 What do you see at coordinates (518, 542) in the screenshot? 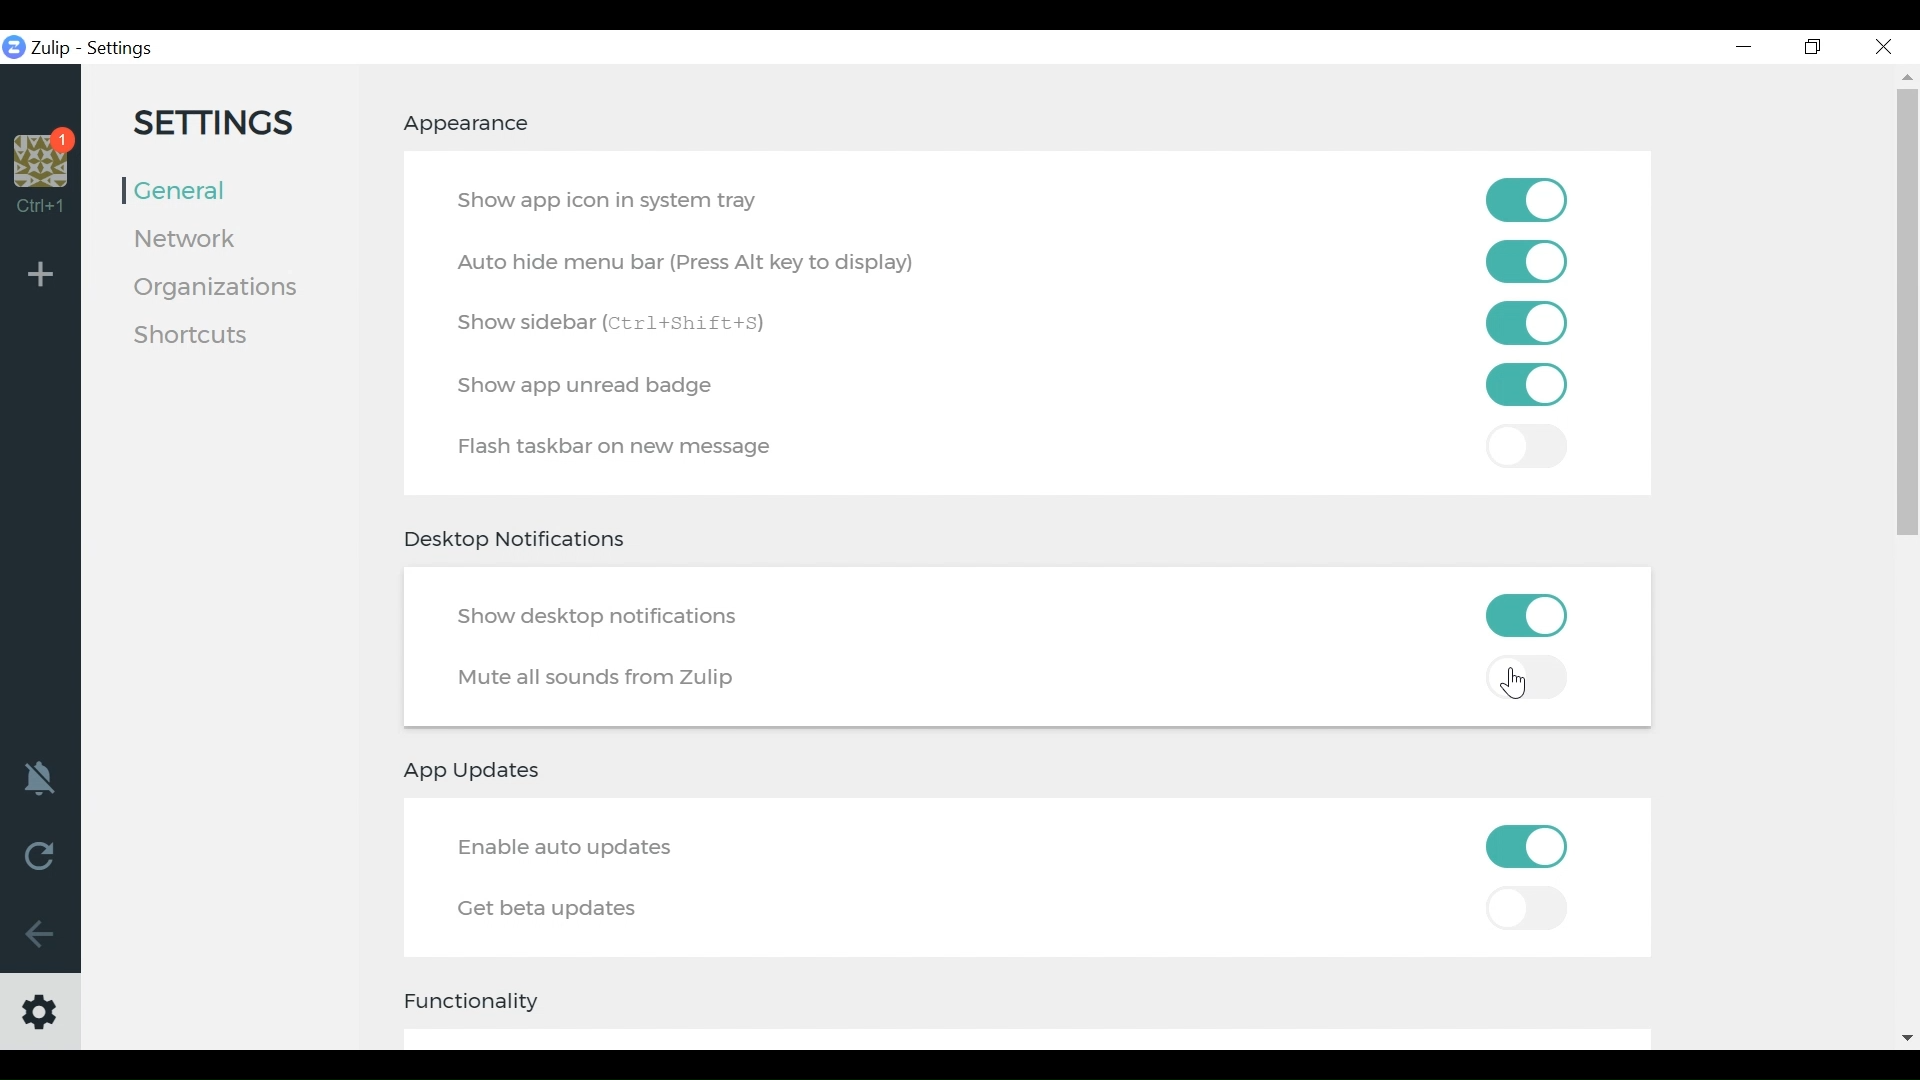
I see `Desktop Notifications` at bounding box center [518, 542].